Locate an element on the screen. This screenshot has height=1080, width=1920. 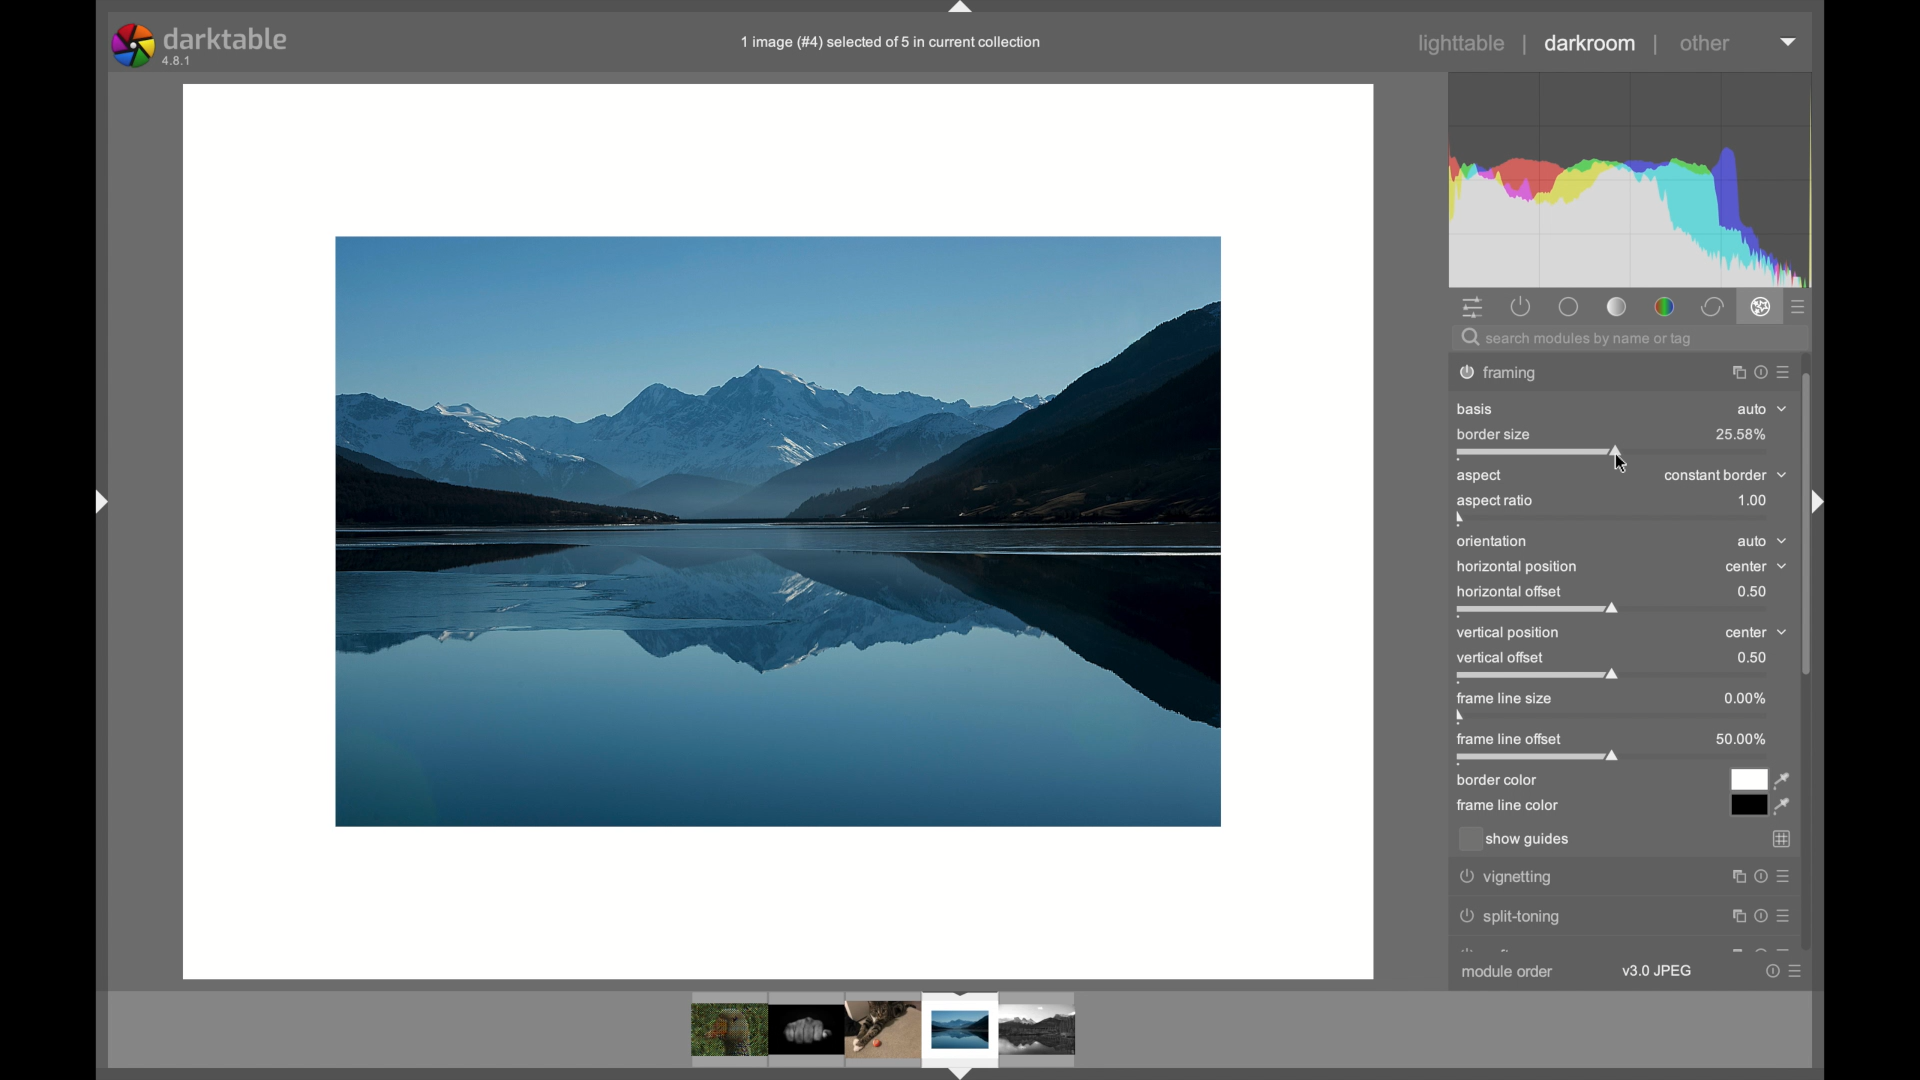
vignetting is located at coordinates (1505, 879).